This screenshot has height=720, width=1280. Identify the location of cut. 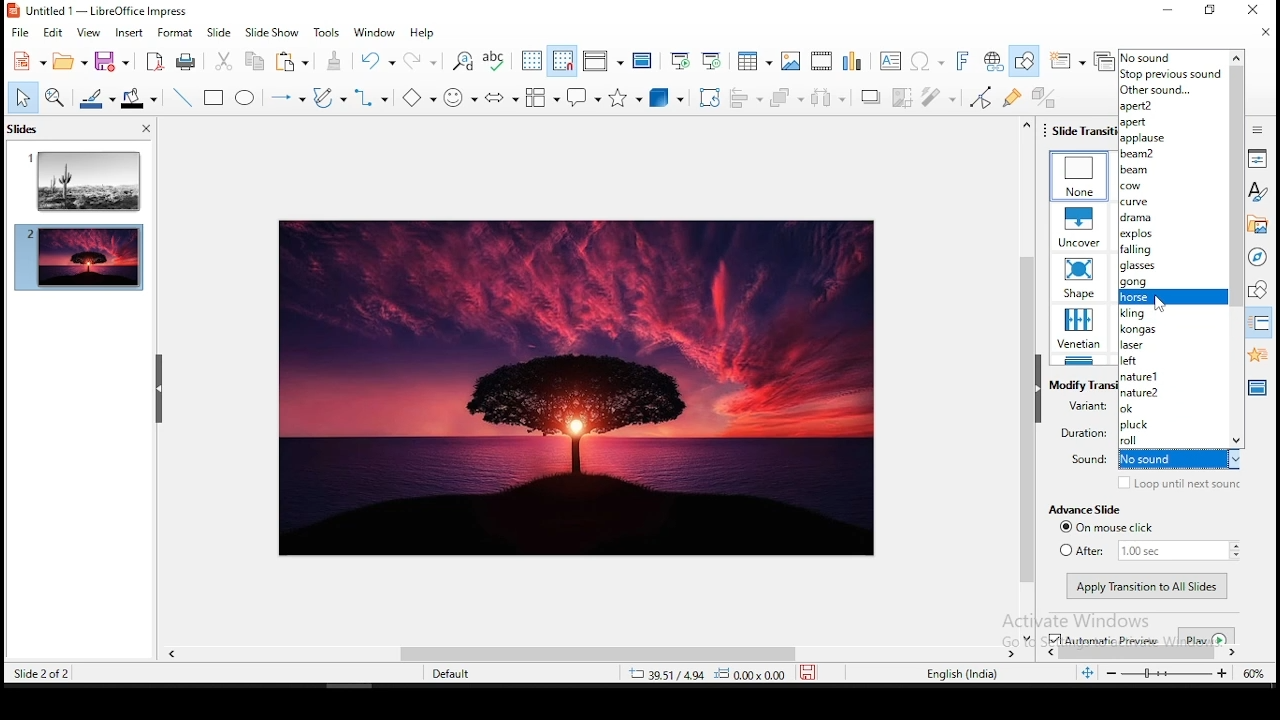
(225, 61).